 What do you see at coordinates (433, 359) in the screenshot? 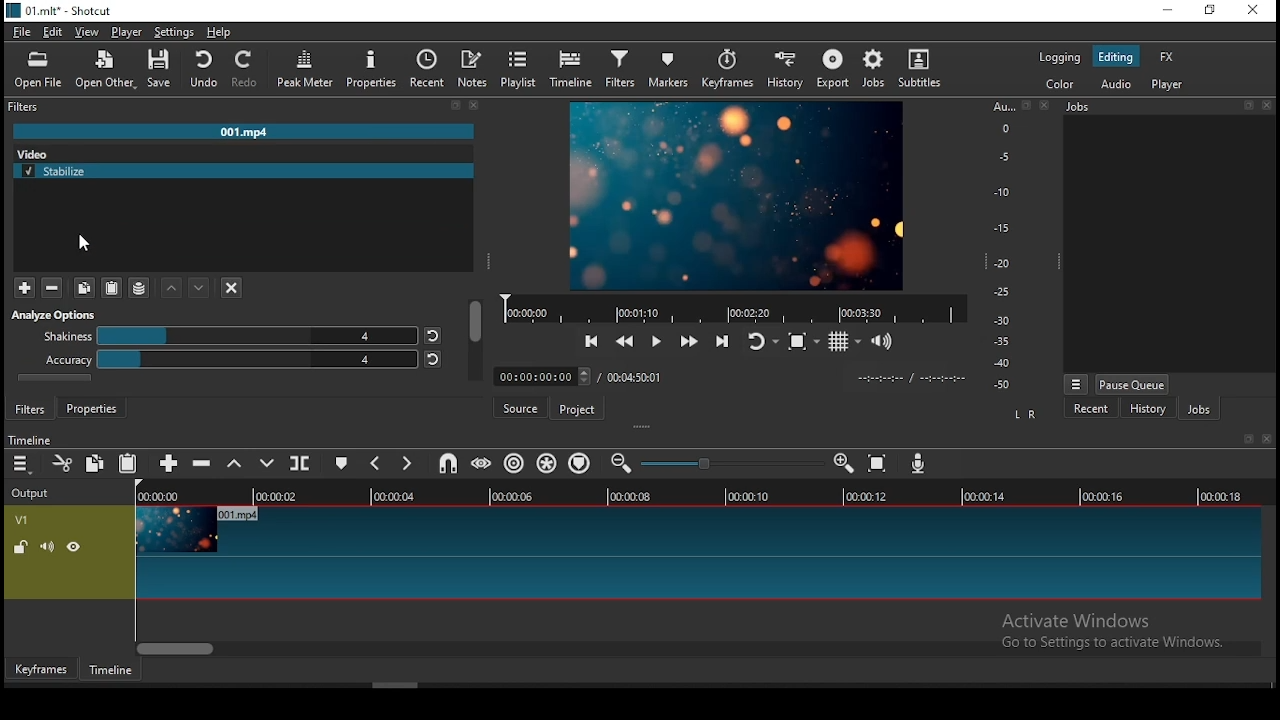
I see `reset` at bounding box center [433, 359].